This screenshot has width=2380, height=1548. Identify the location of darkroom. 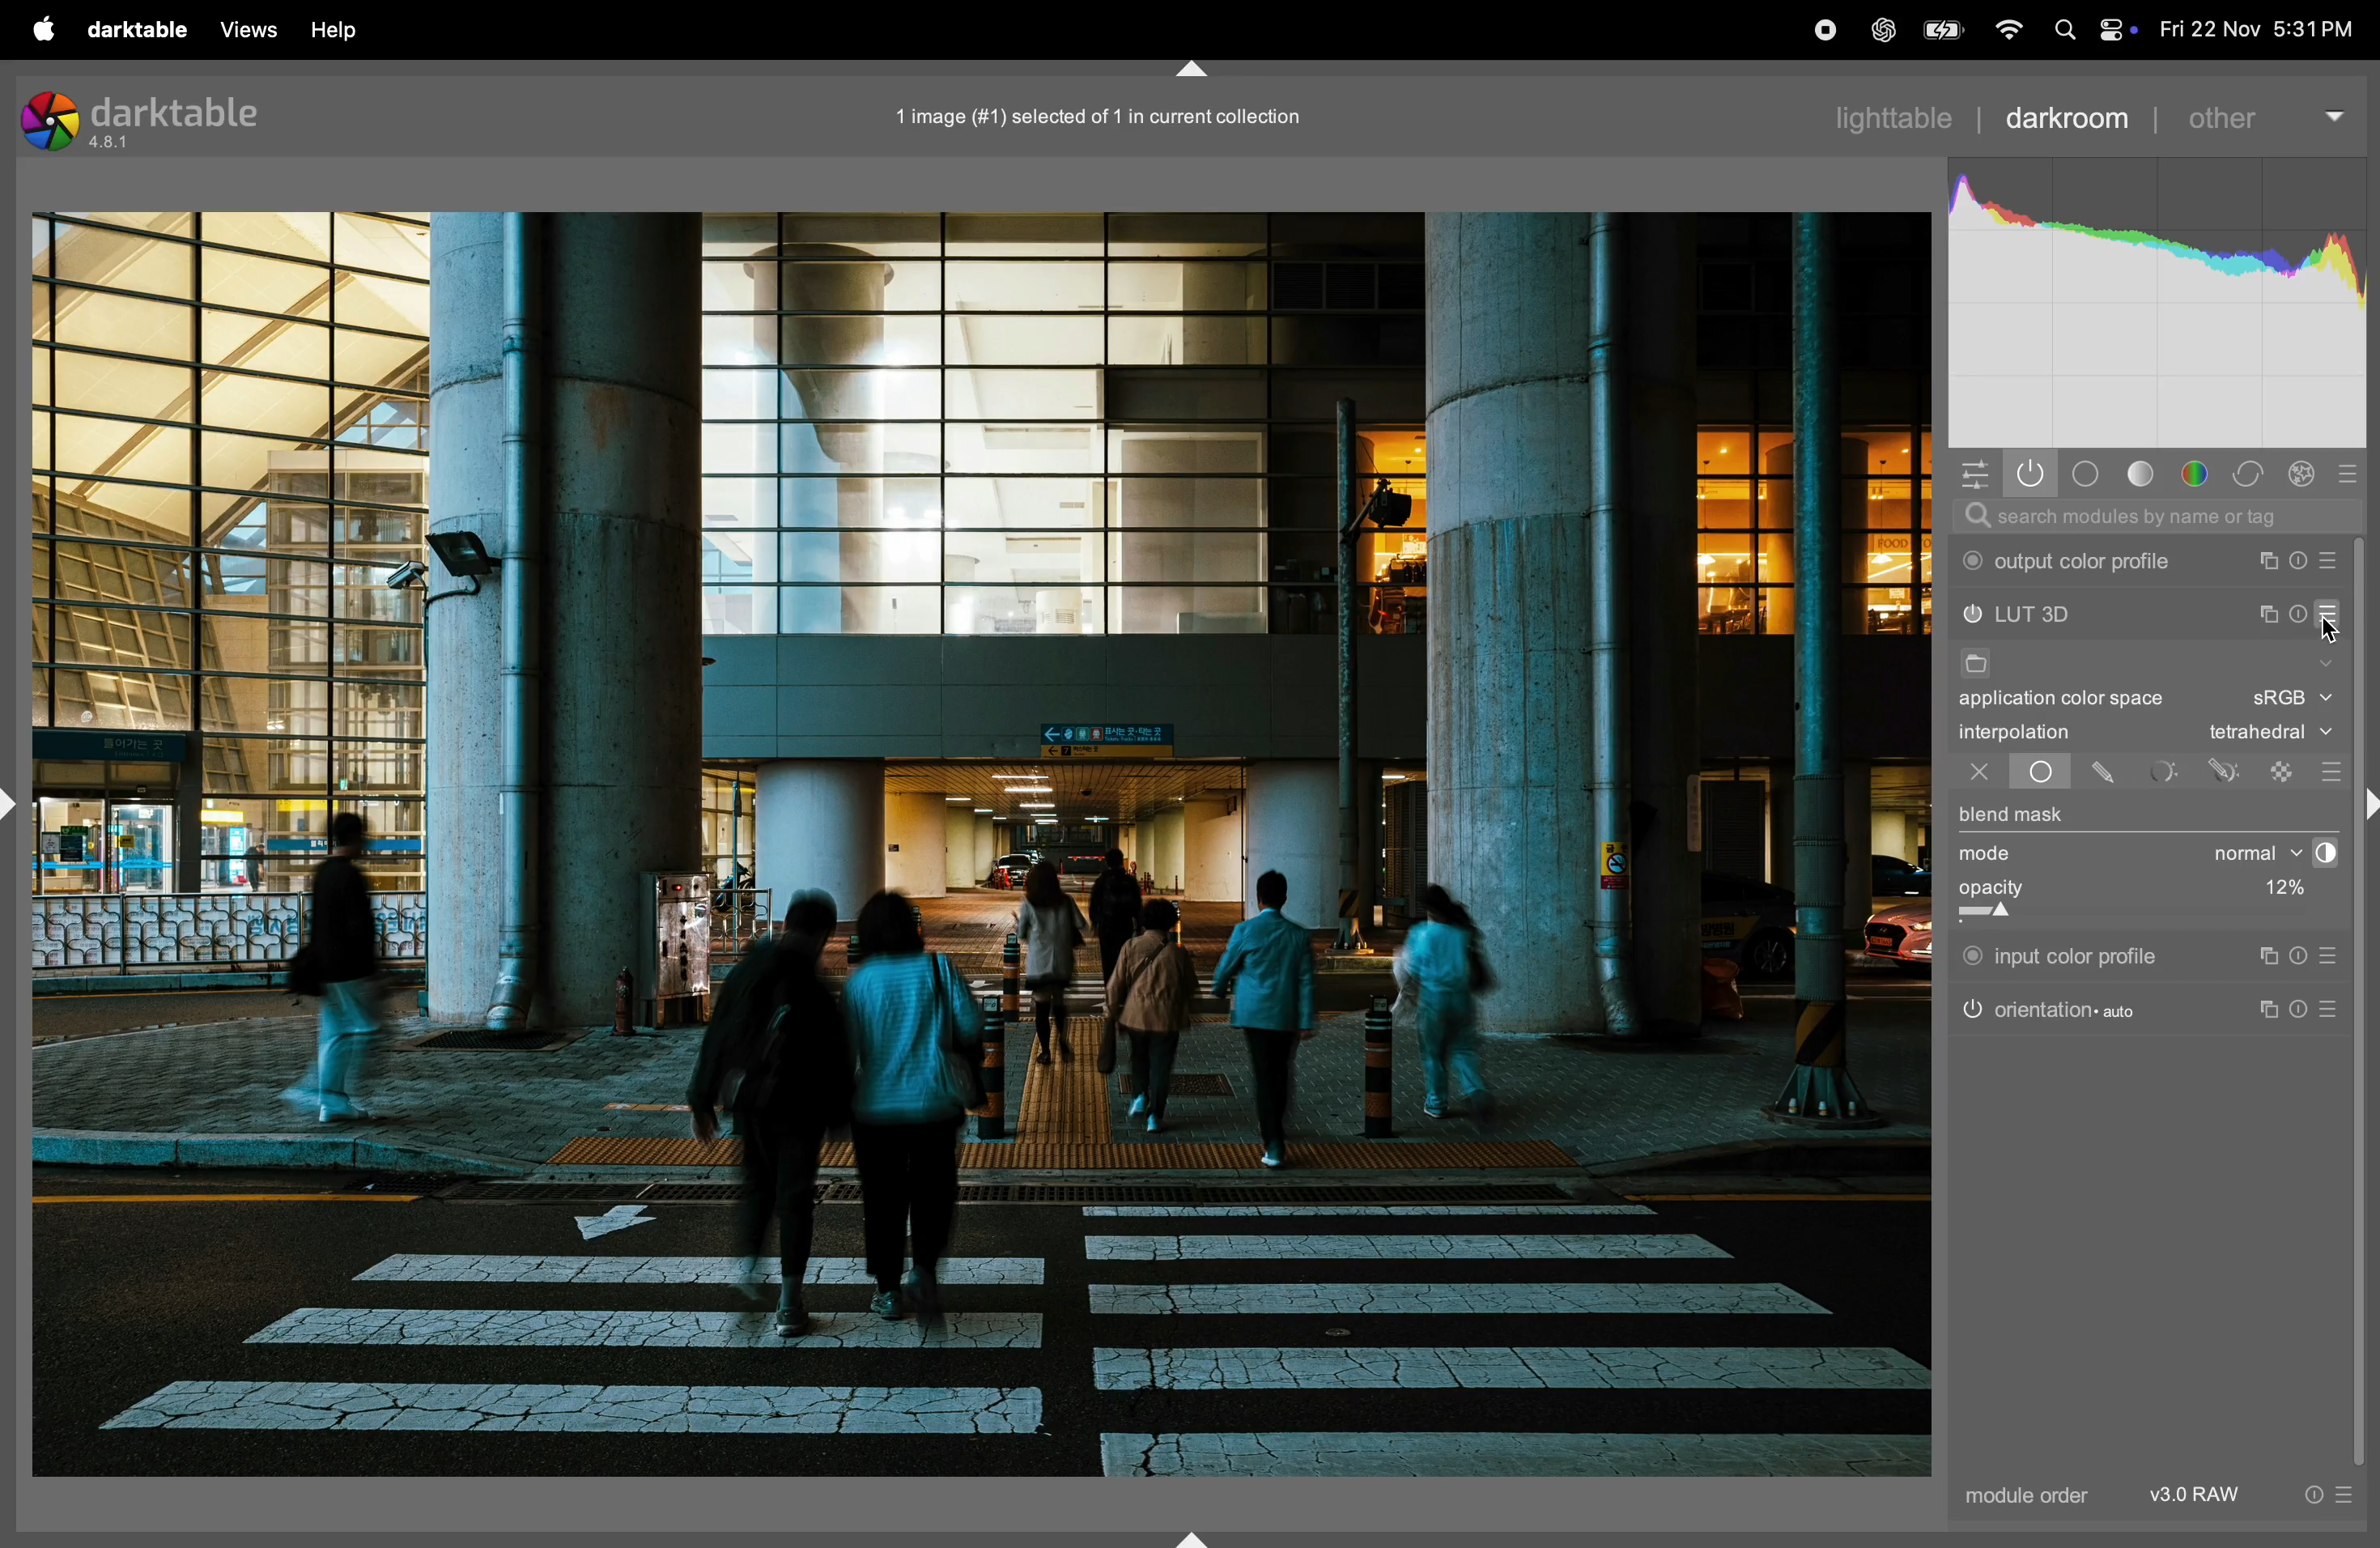
(2067, 115).